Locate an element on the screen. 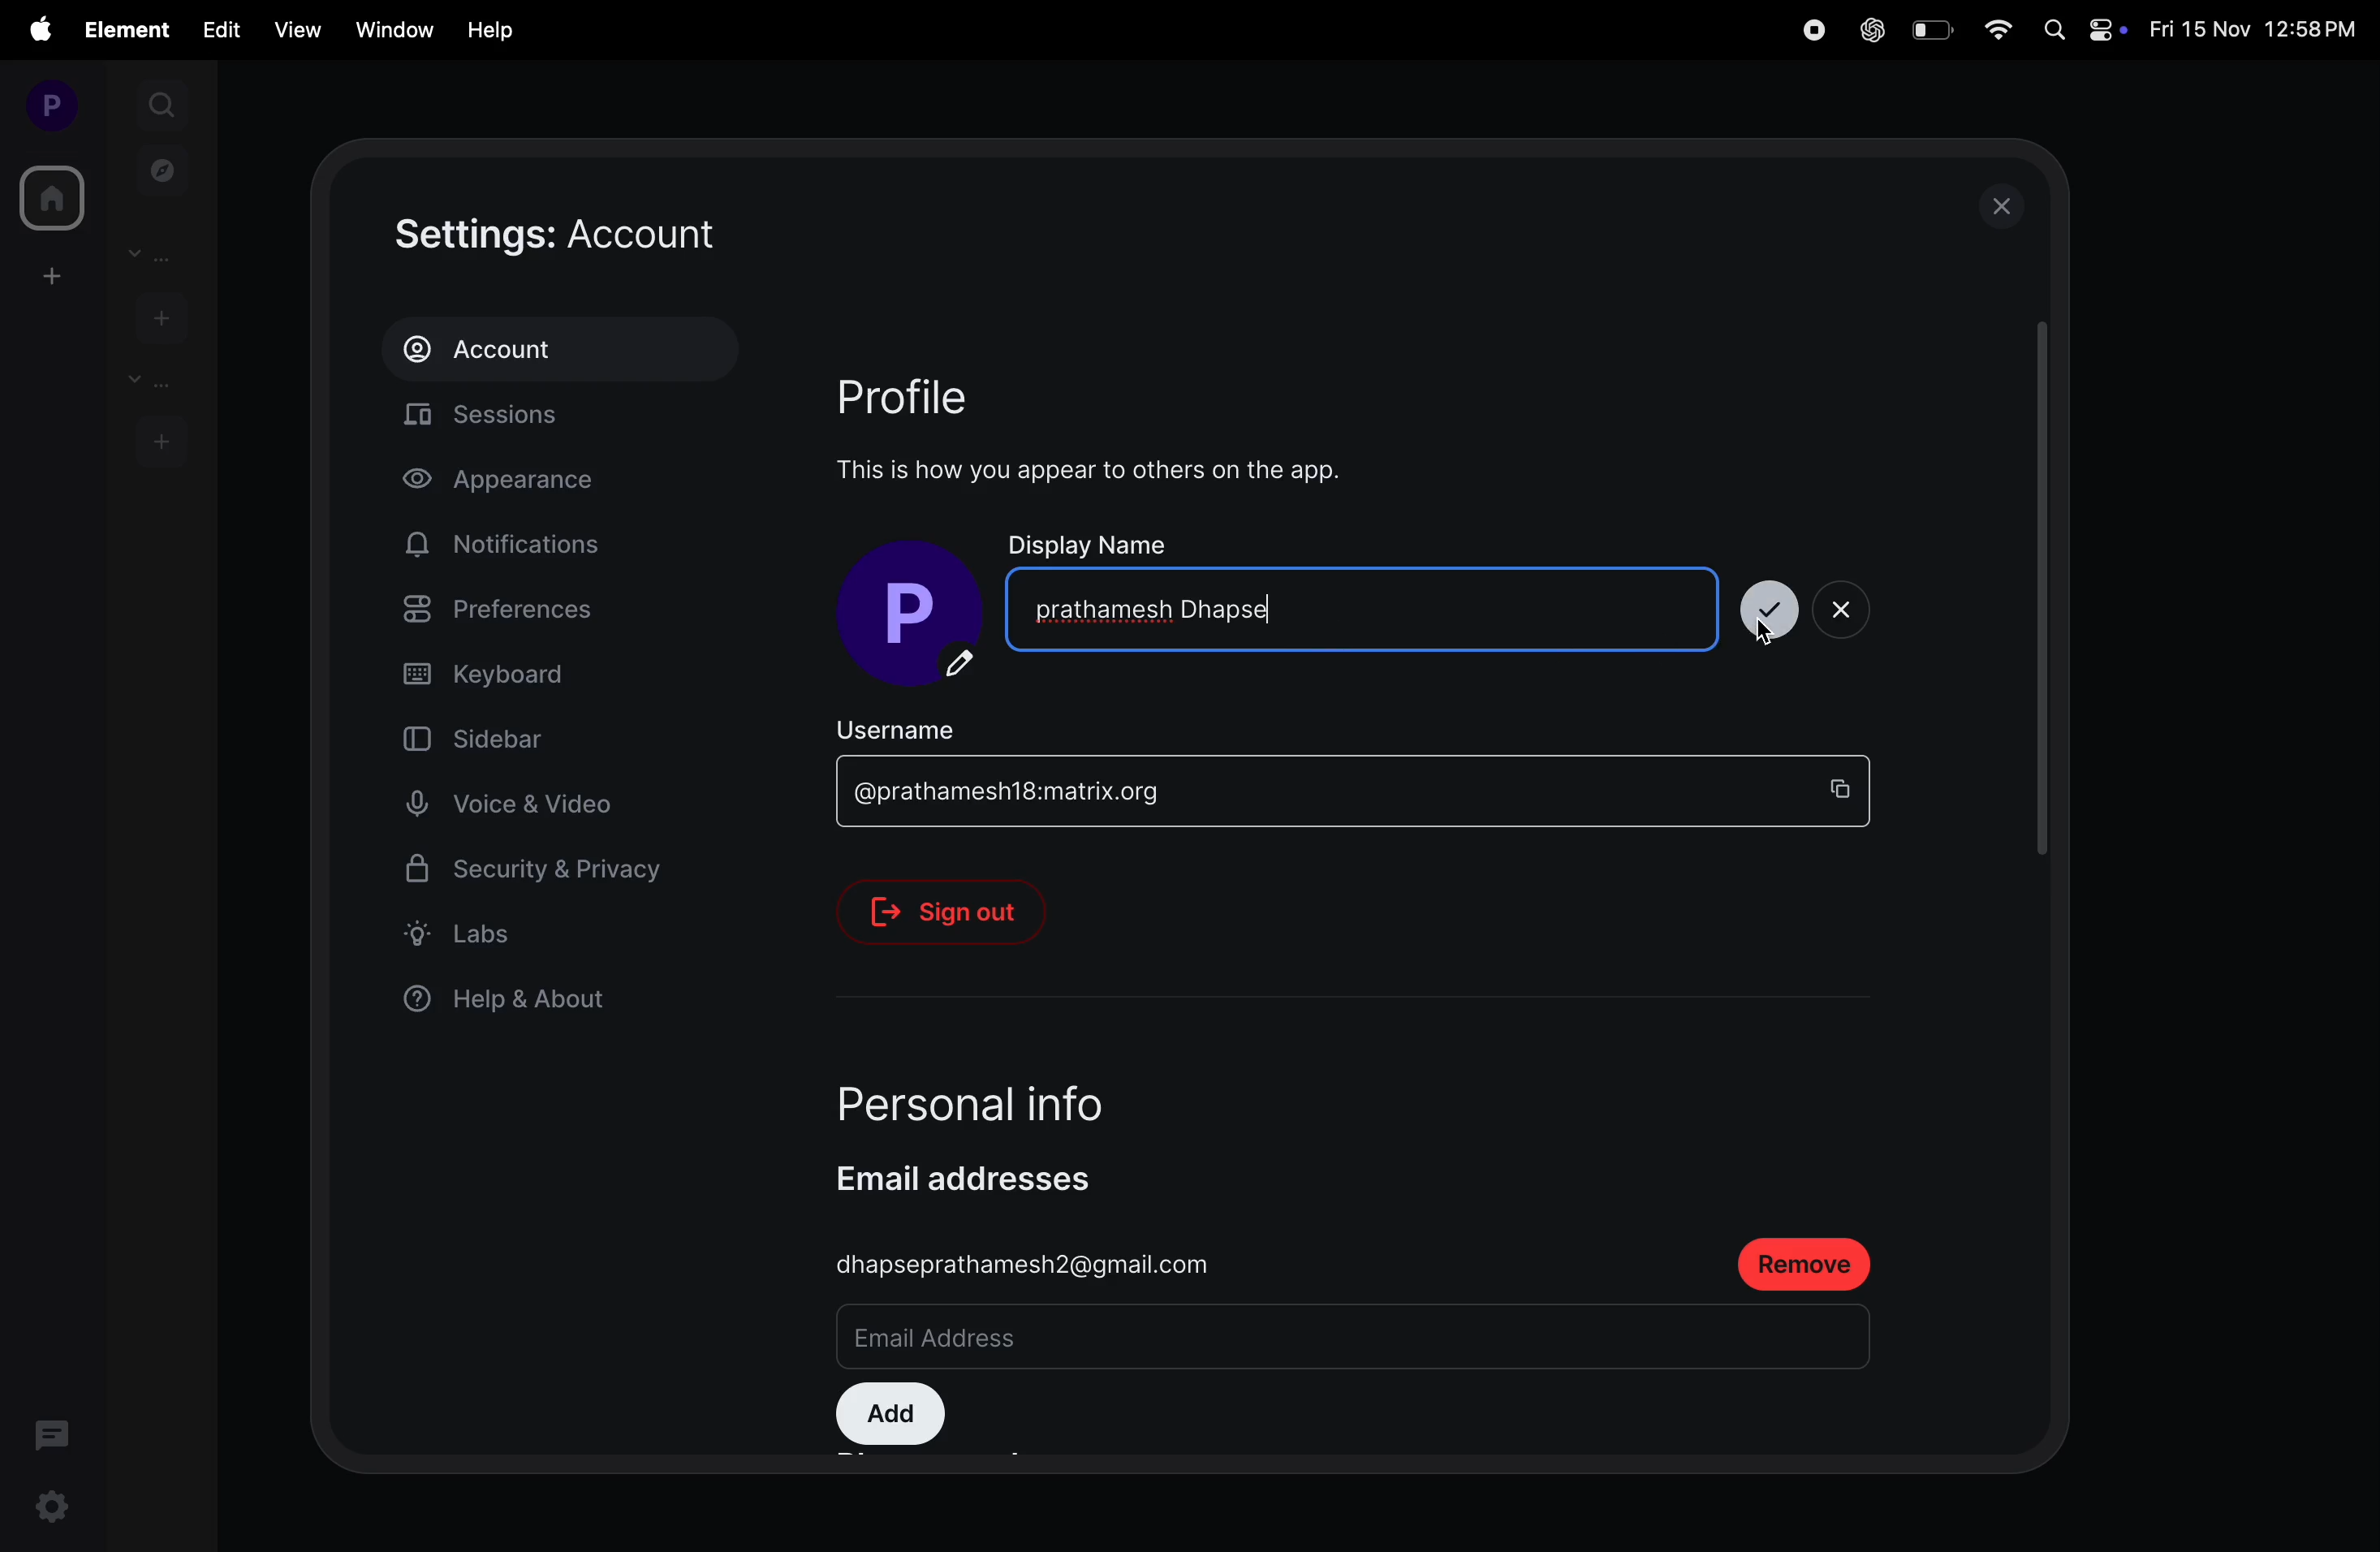 The width and height of the screenshot is (2380, 1552). chatgpt is located at coordinates (1869, 31).